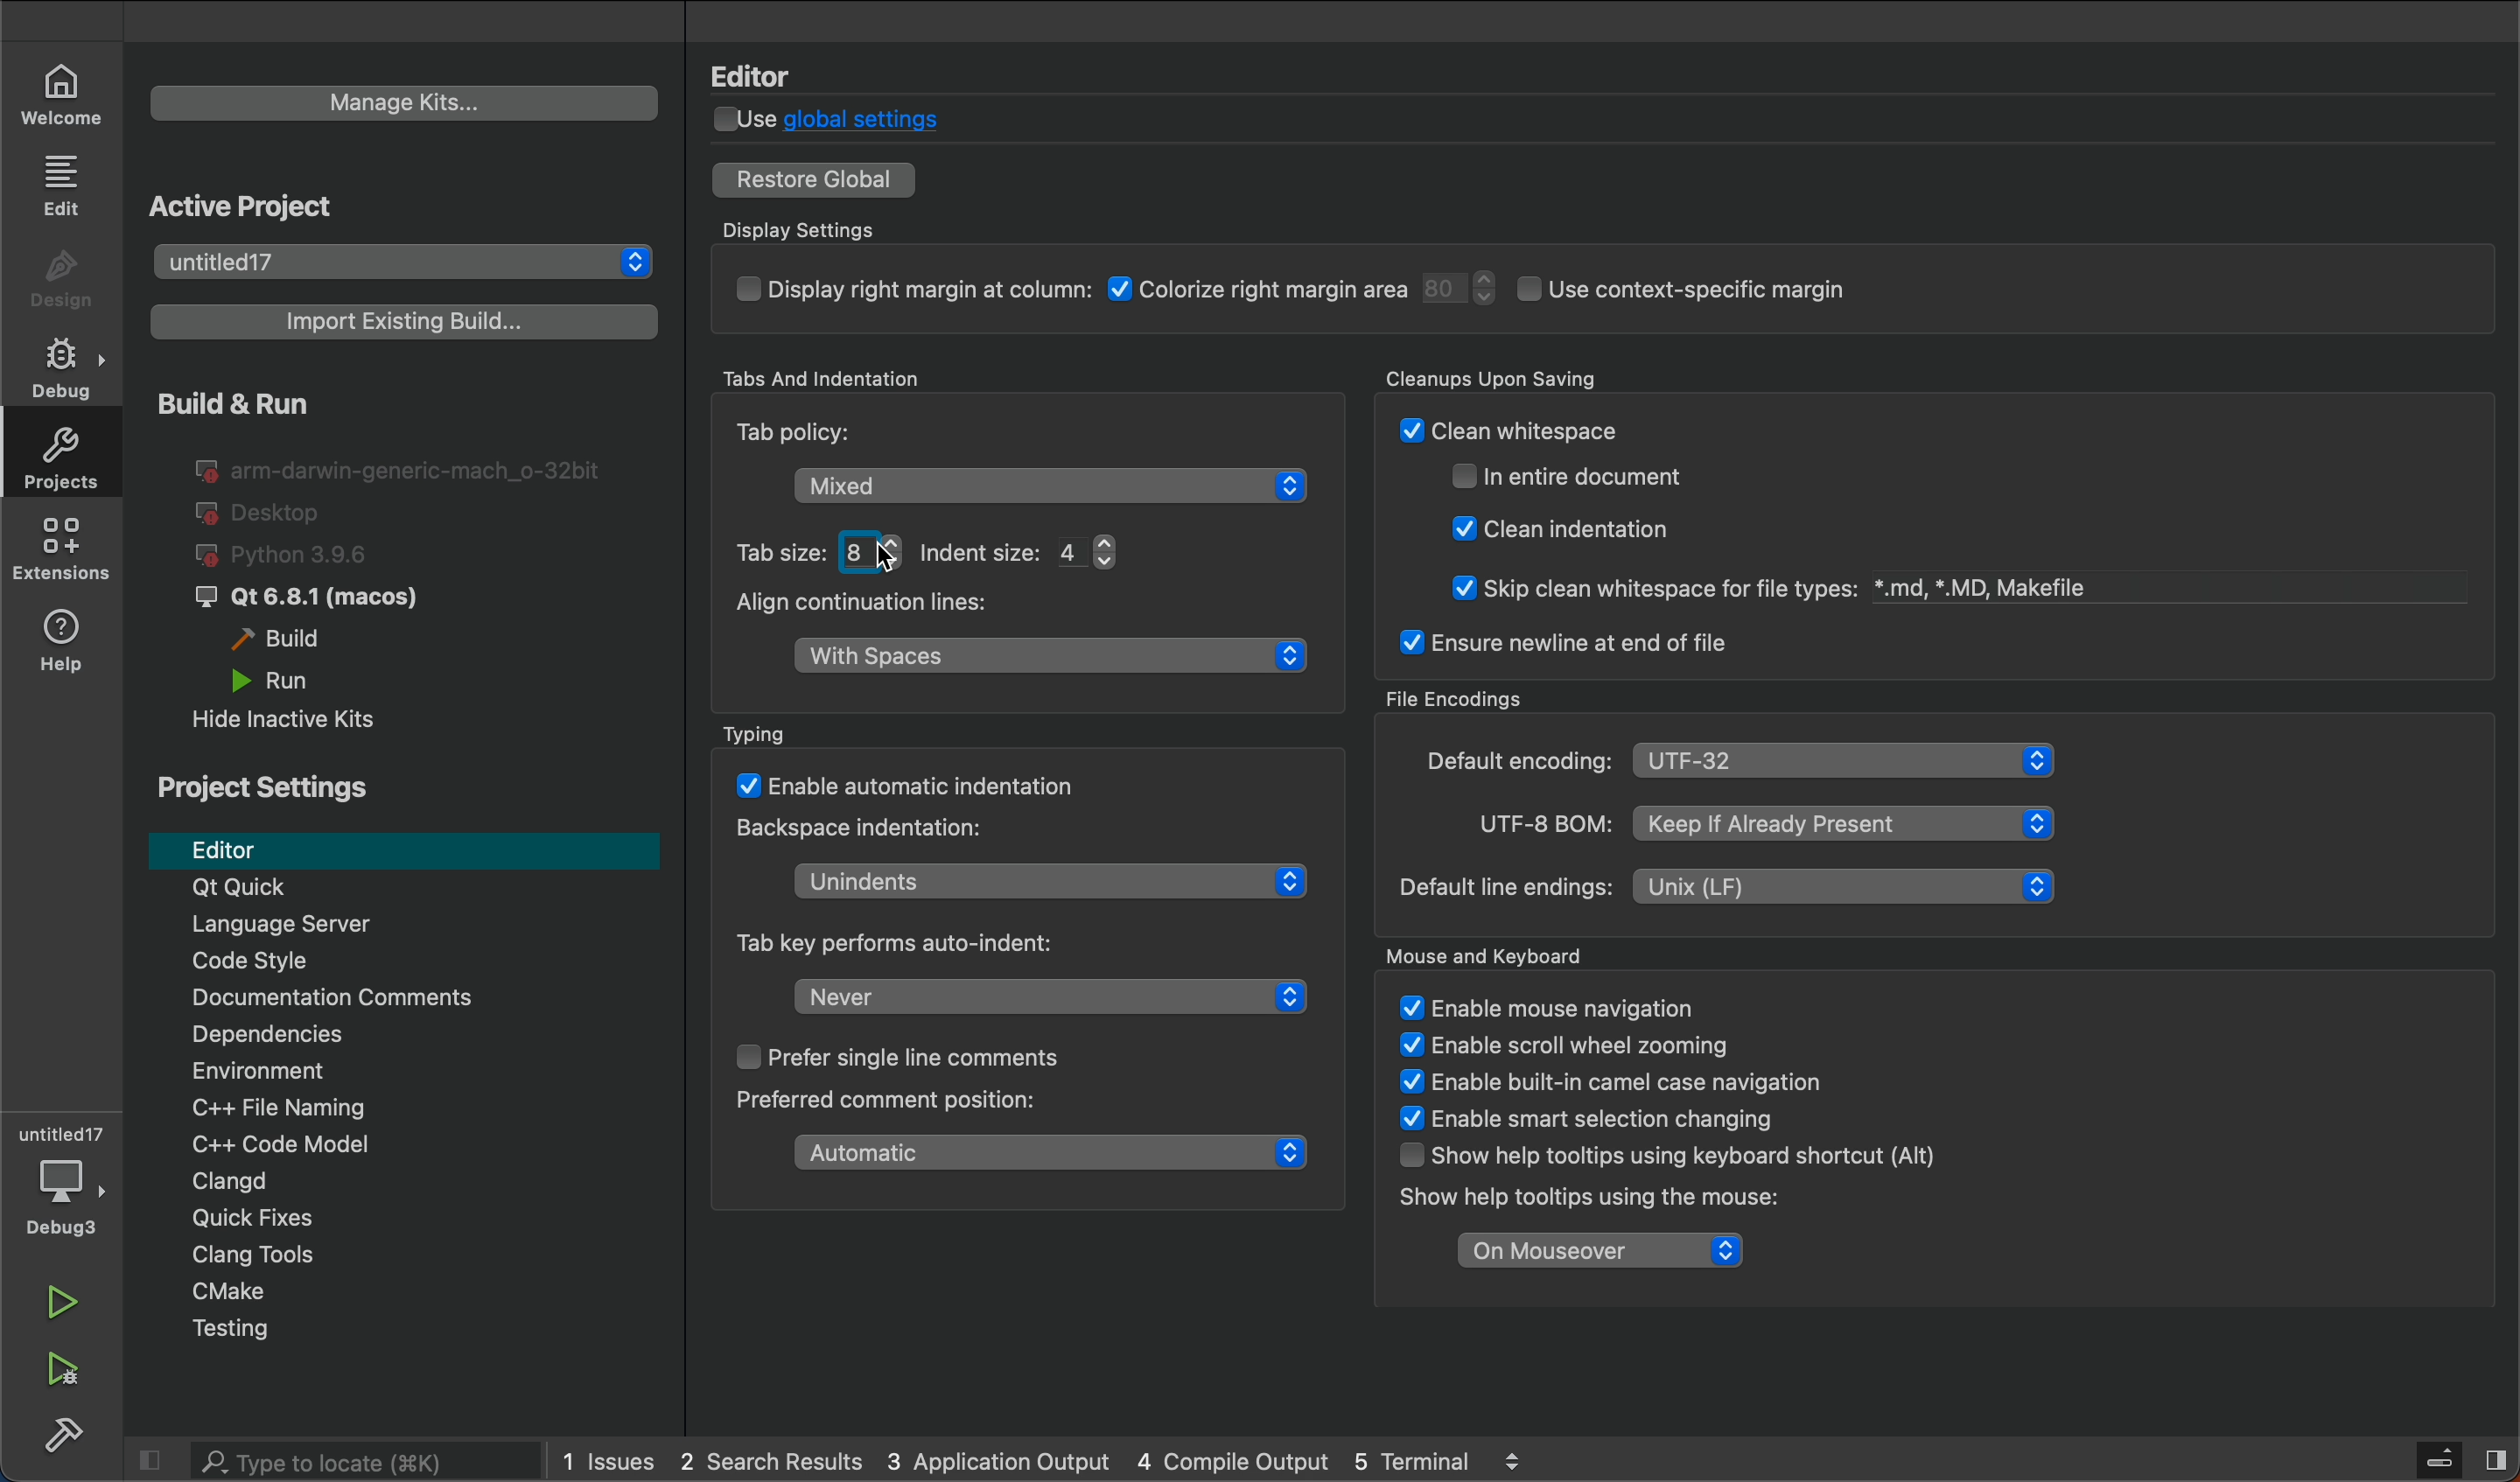 This screenshot has height=1482, width=2520. I want to click on help, so click(68, 647).